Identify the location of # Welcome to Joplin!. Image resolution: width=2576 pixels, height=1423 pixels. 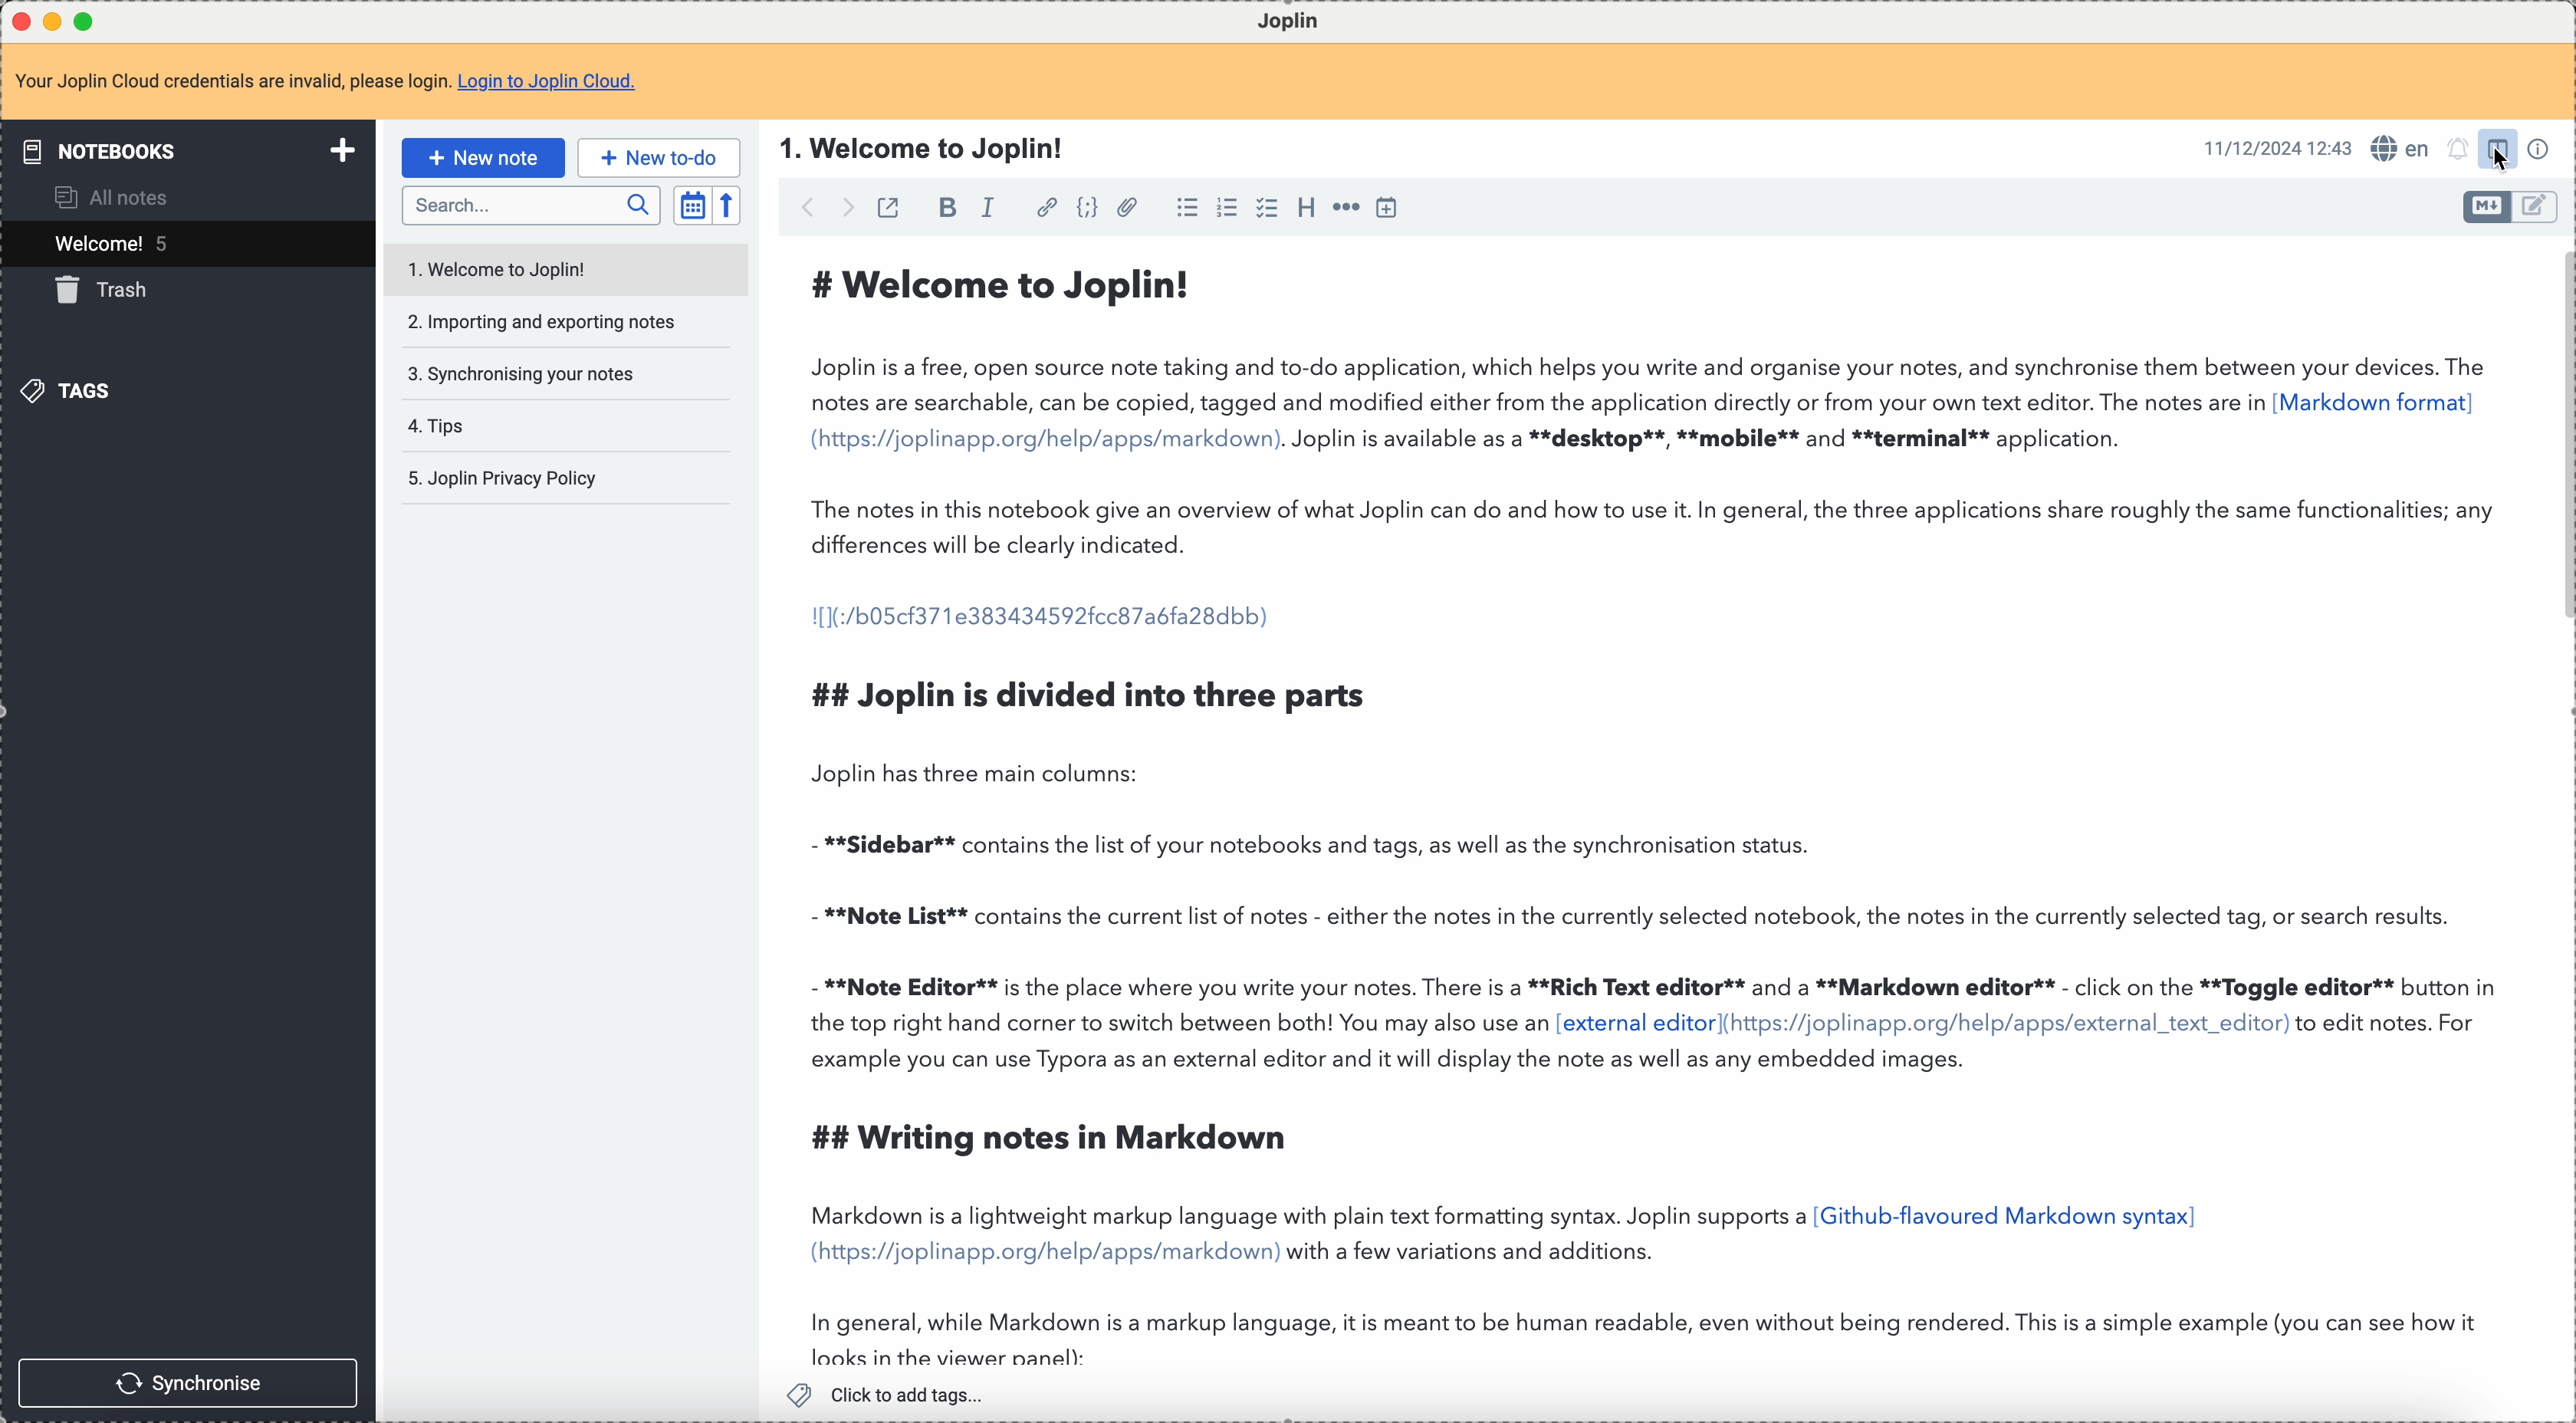
(1008, 288).